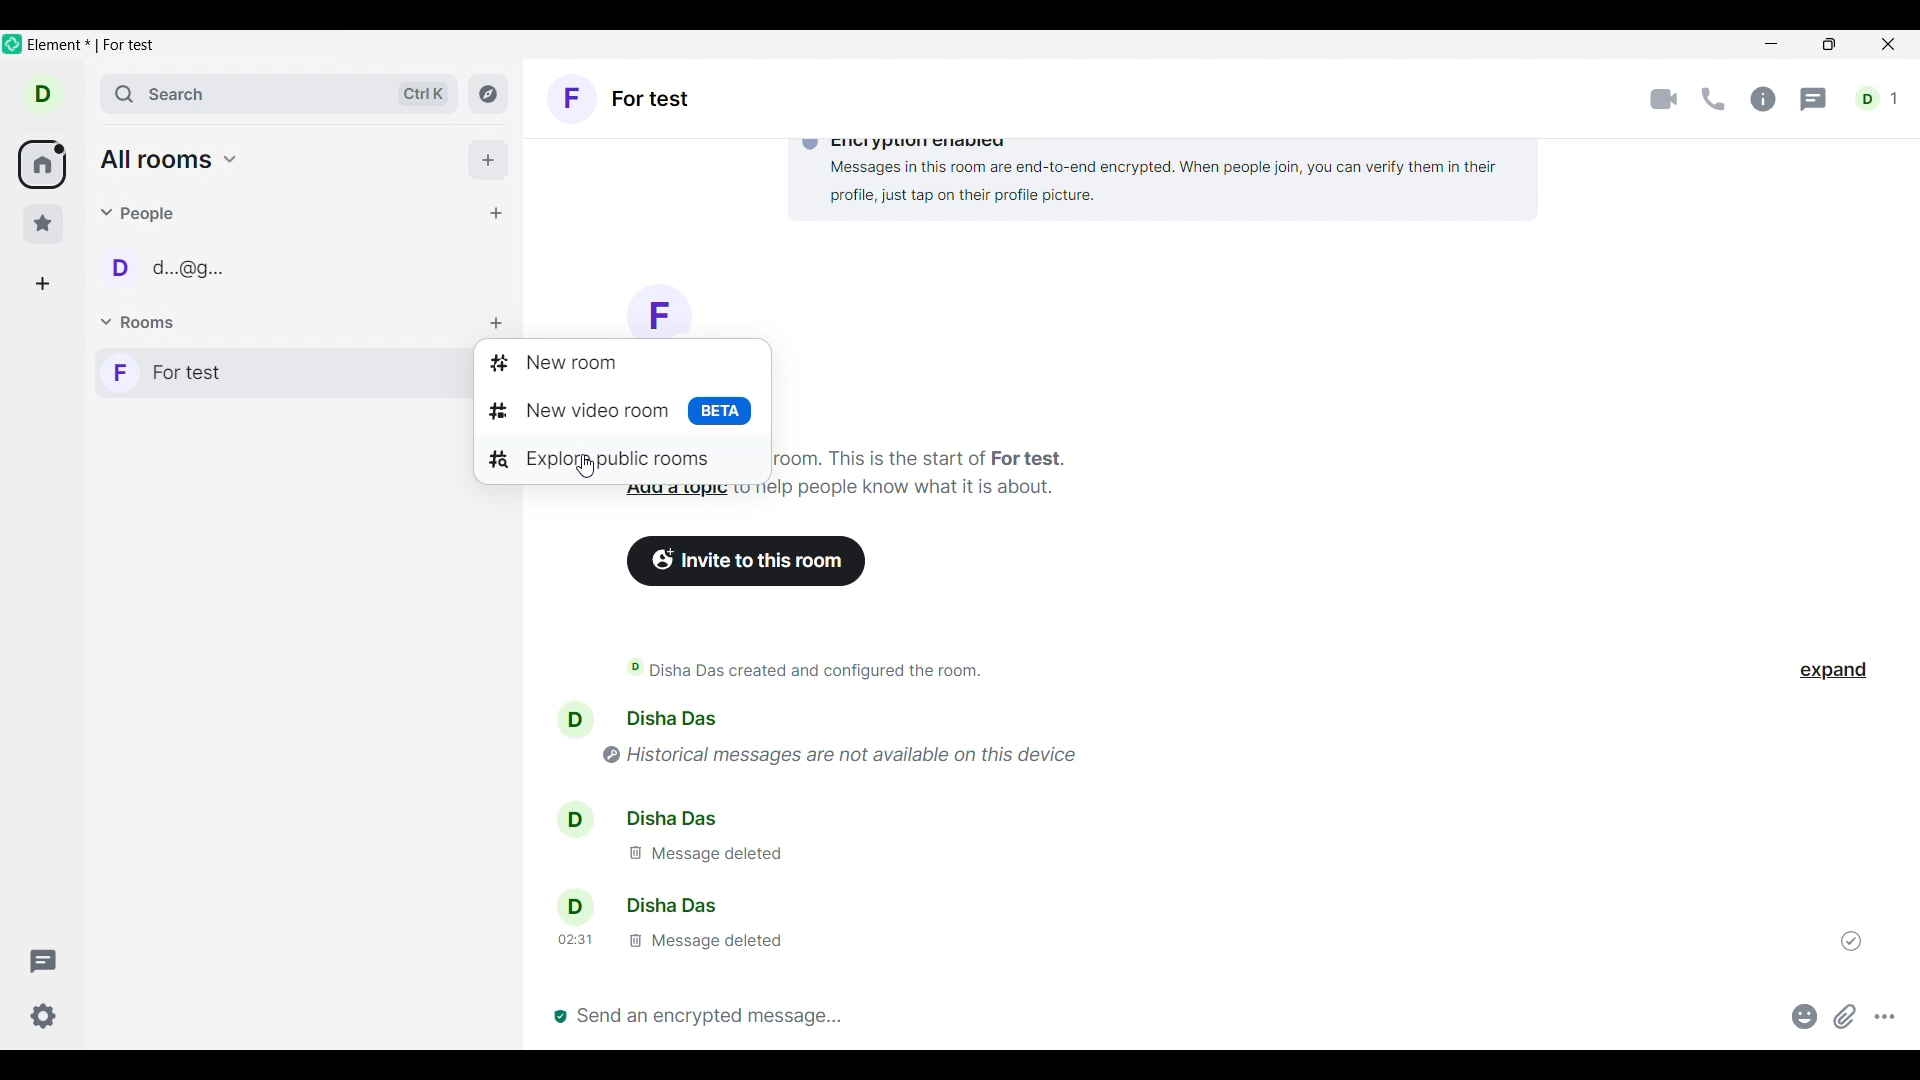  Describe the element at coordinates (41, 164) in the screenshot. I see `Home` at that location.